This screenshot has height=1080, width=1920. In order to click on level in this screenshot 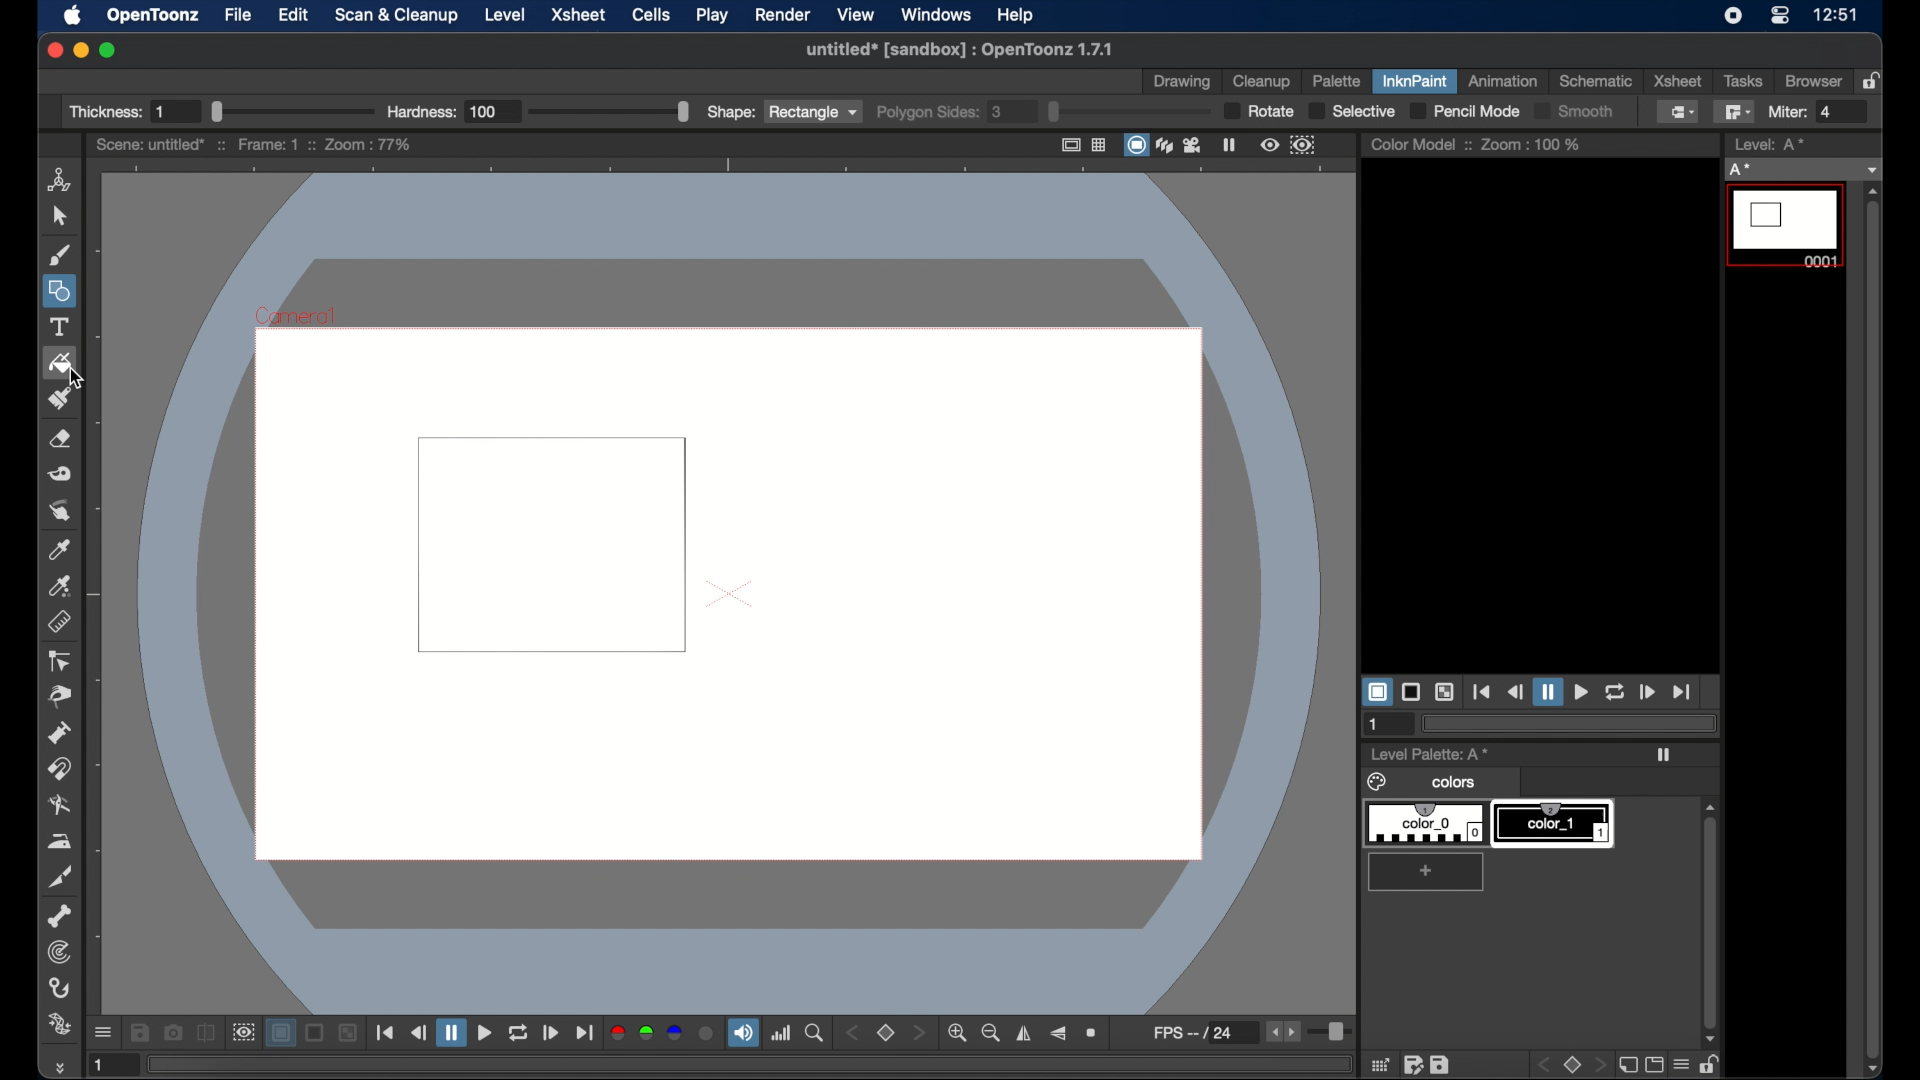, I will do `click(505, 15)`.